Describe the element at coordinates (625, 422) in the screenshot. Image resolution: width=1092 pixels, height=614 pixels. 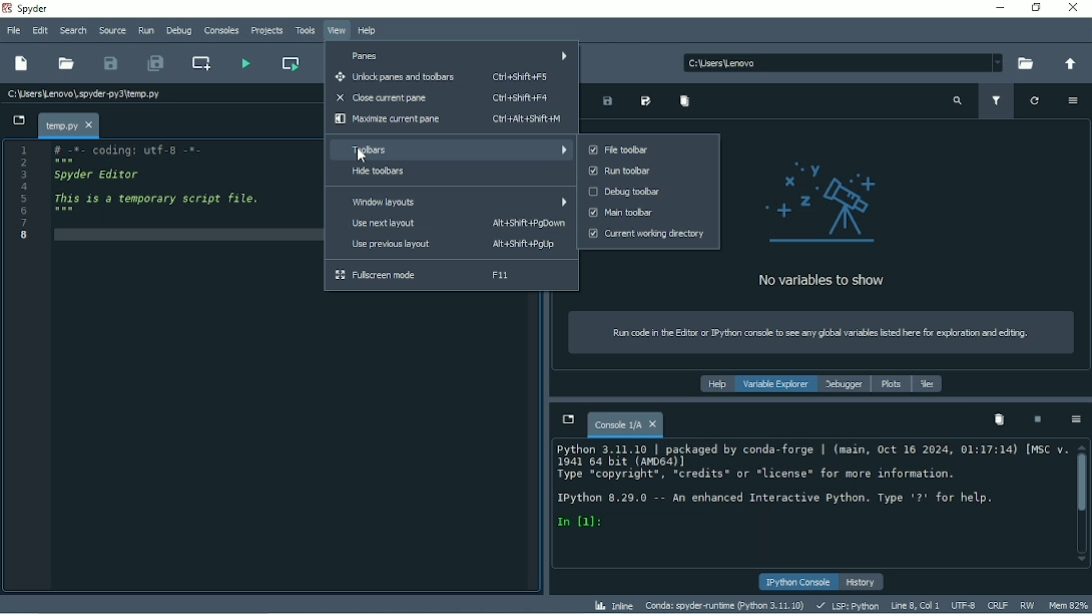
I see `Console` at that location.